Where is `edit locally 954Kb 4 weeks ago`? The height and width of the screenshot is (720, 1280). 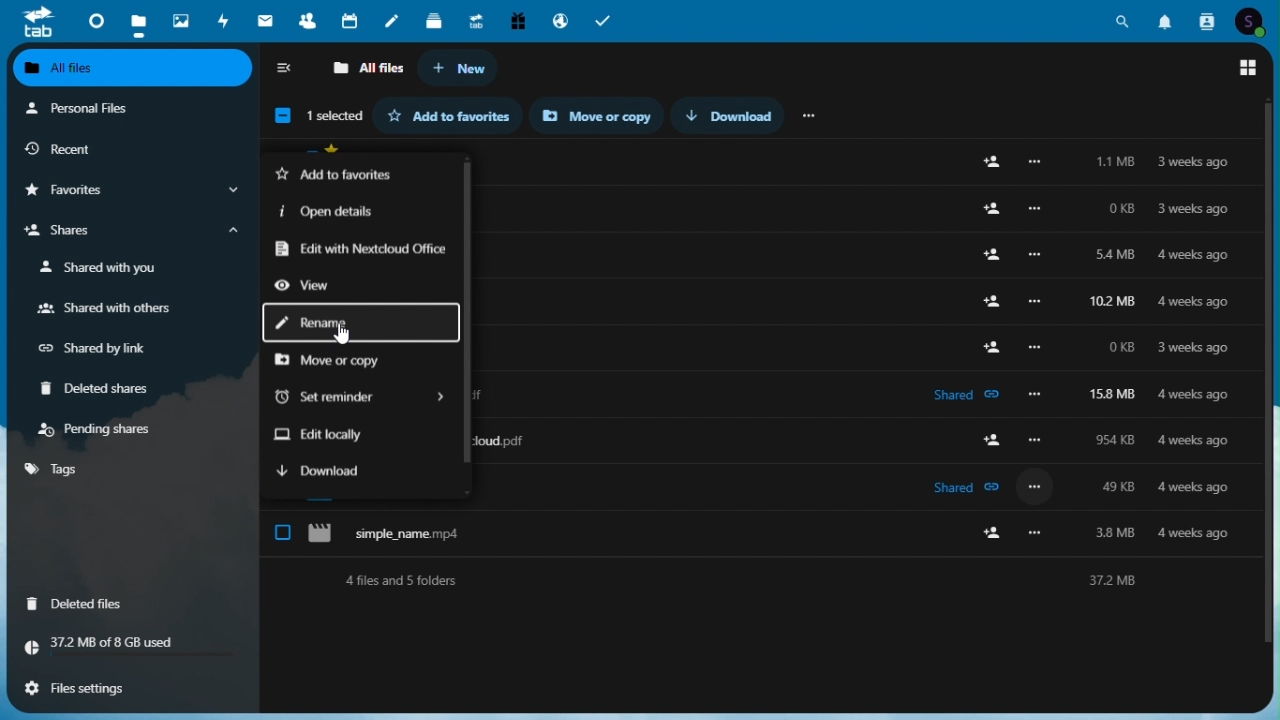 edit locally 954Kb 4 weeks ago is located at coordinates (752, 437).